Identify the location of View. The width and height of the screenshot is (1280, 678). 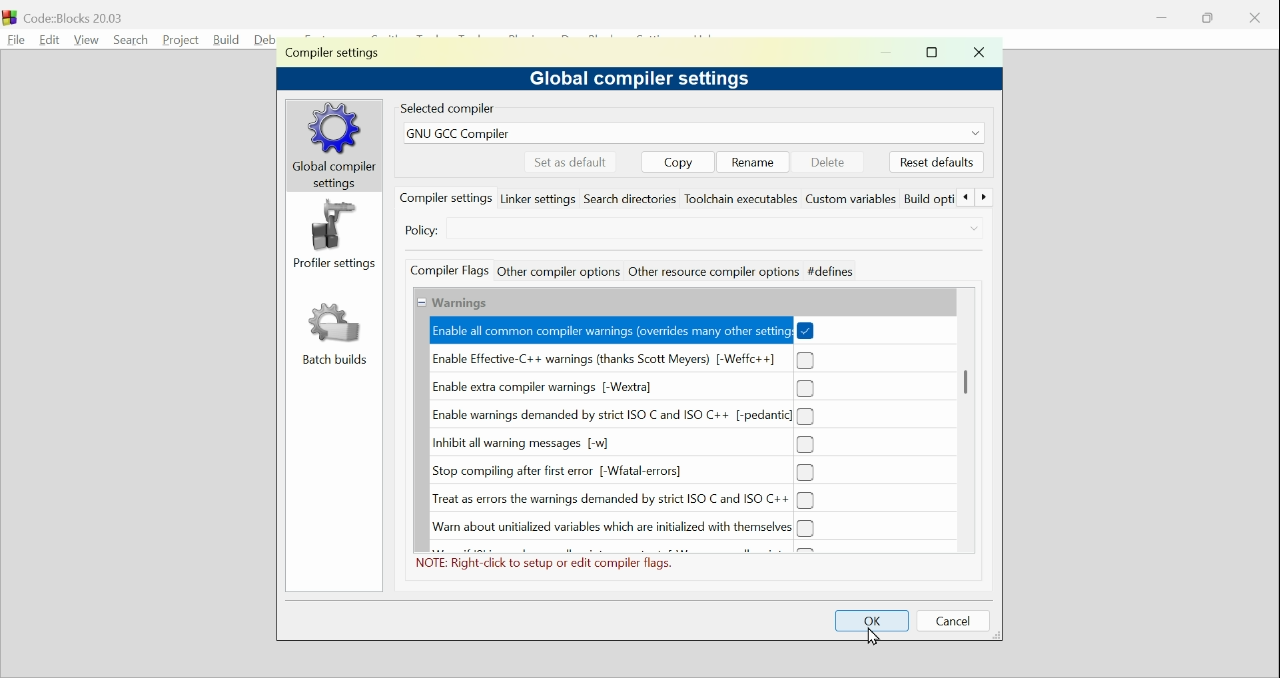
(86, 39).